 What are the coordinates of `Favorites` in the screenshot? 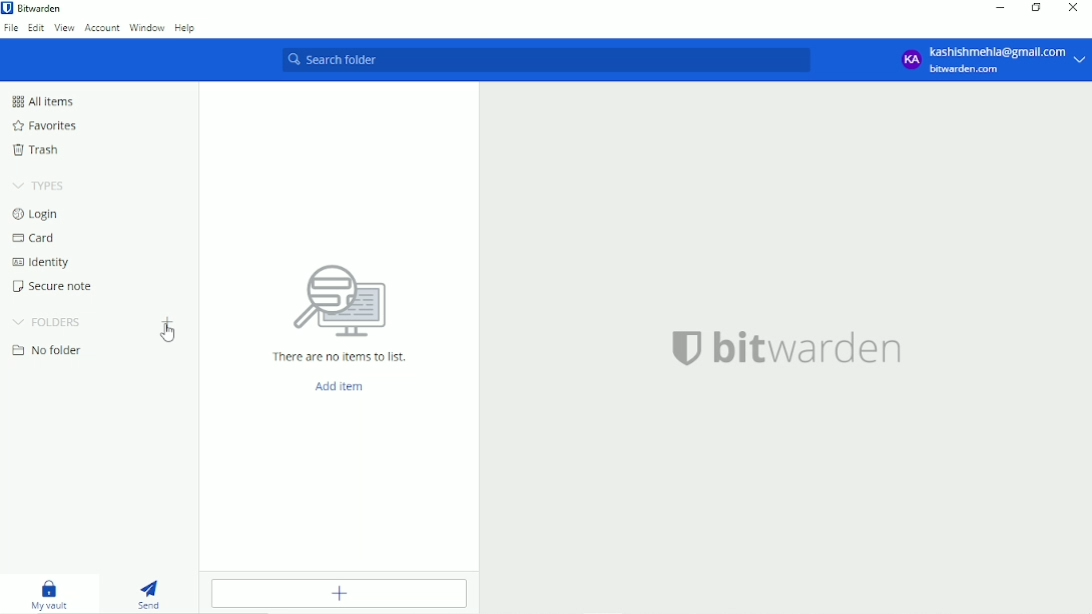 It's located at (47, 126).